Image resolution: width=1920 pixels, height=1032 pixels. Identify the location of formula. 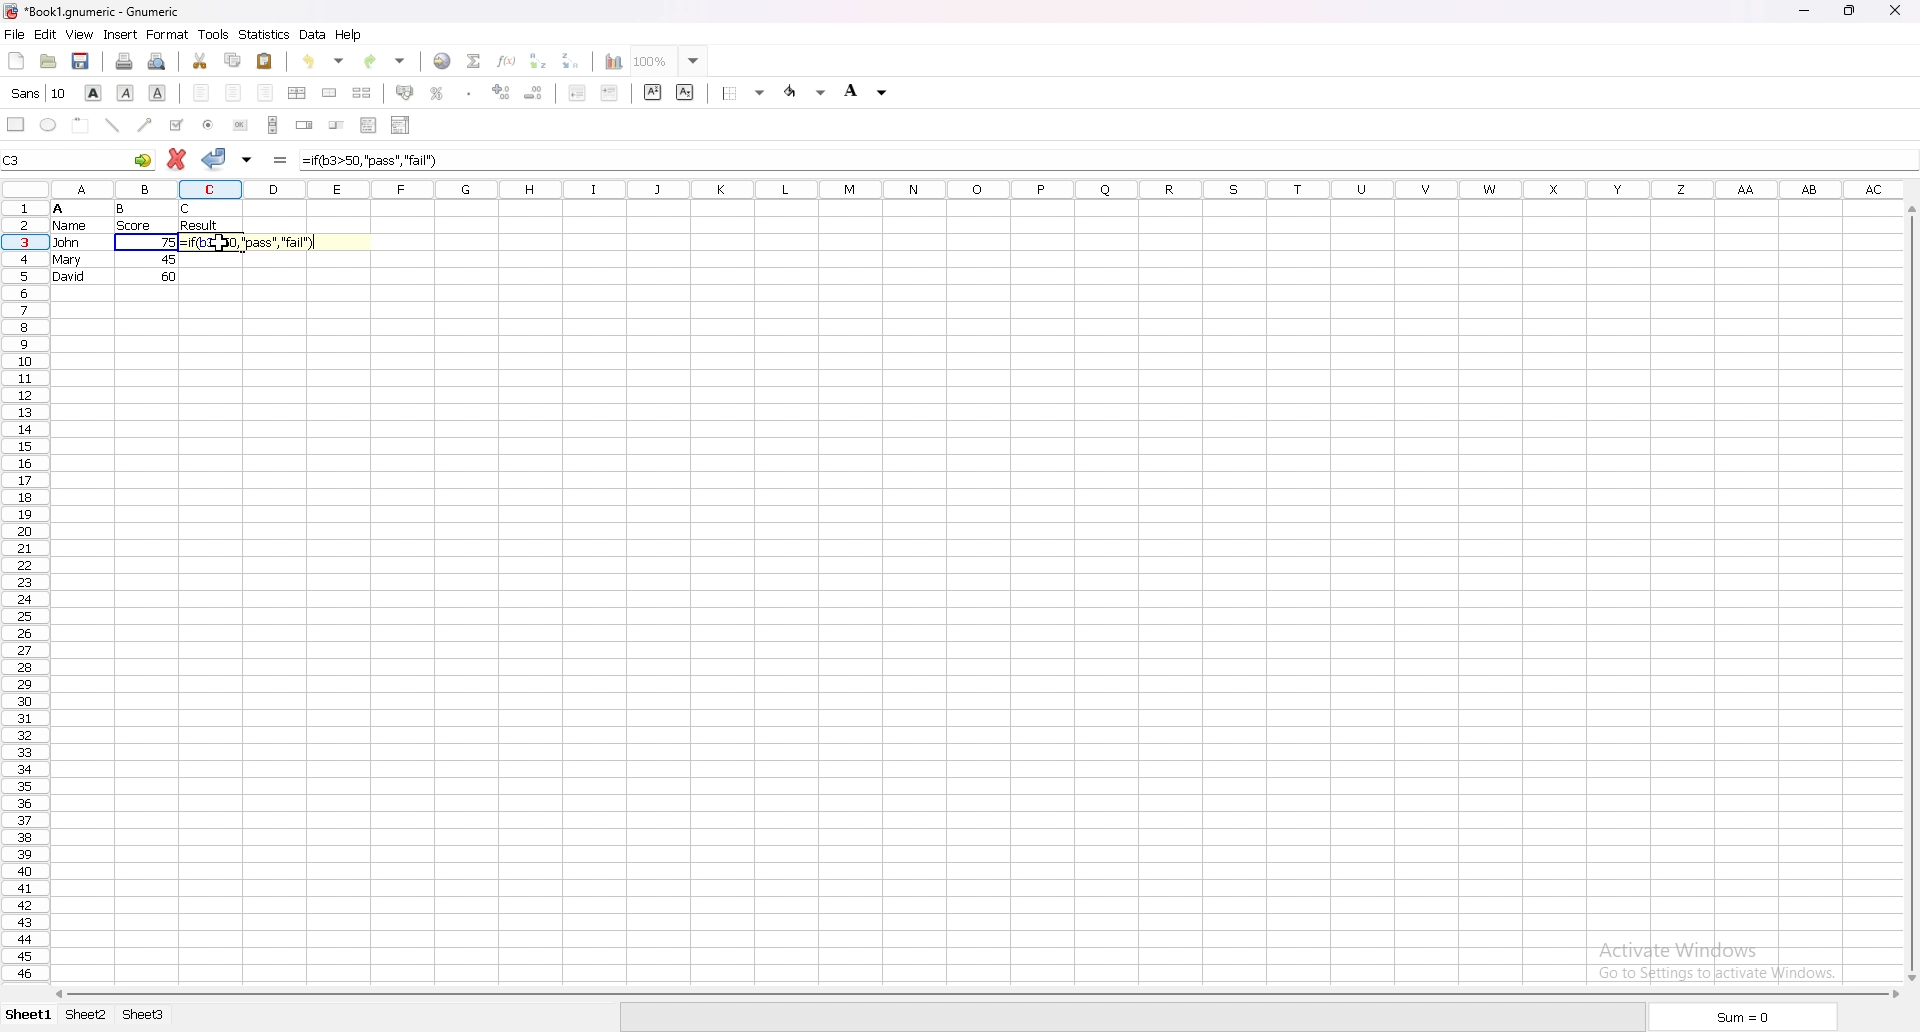
(282, 161).